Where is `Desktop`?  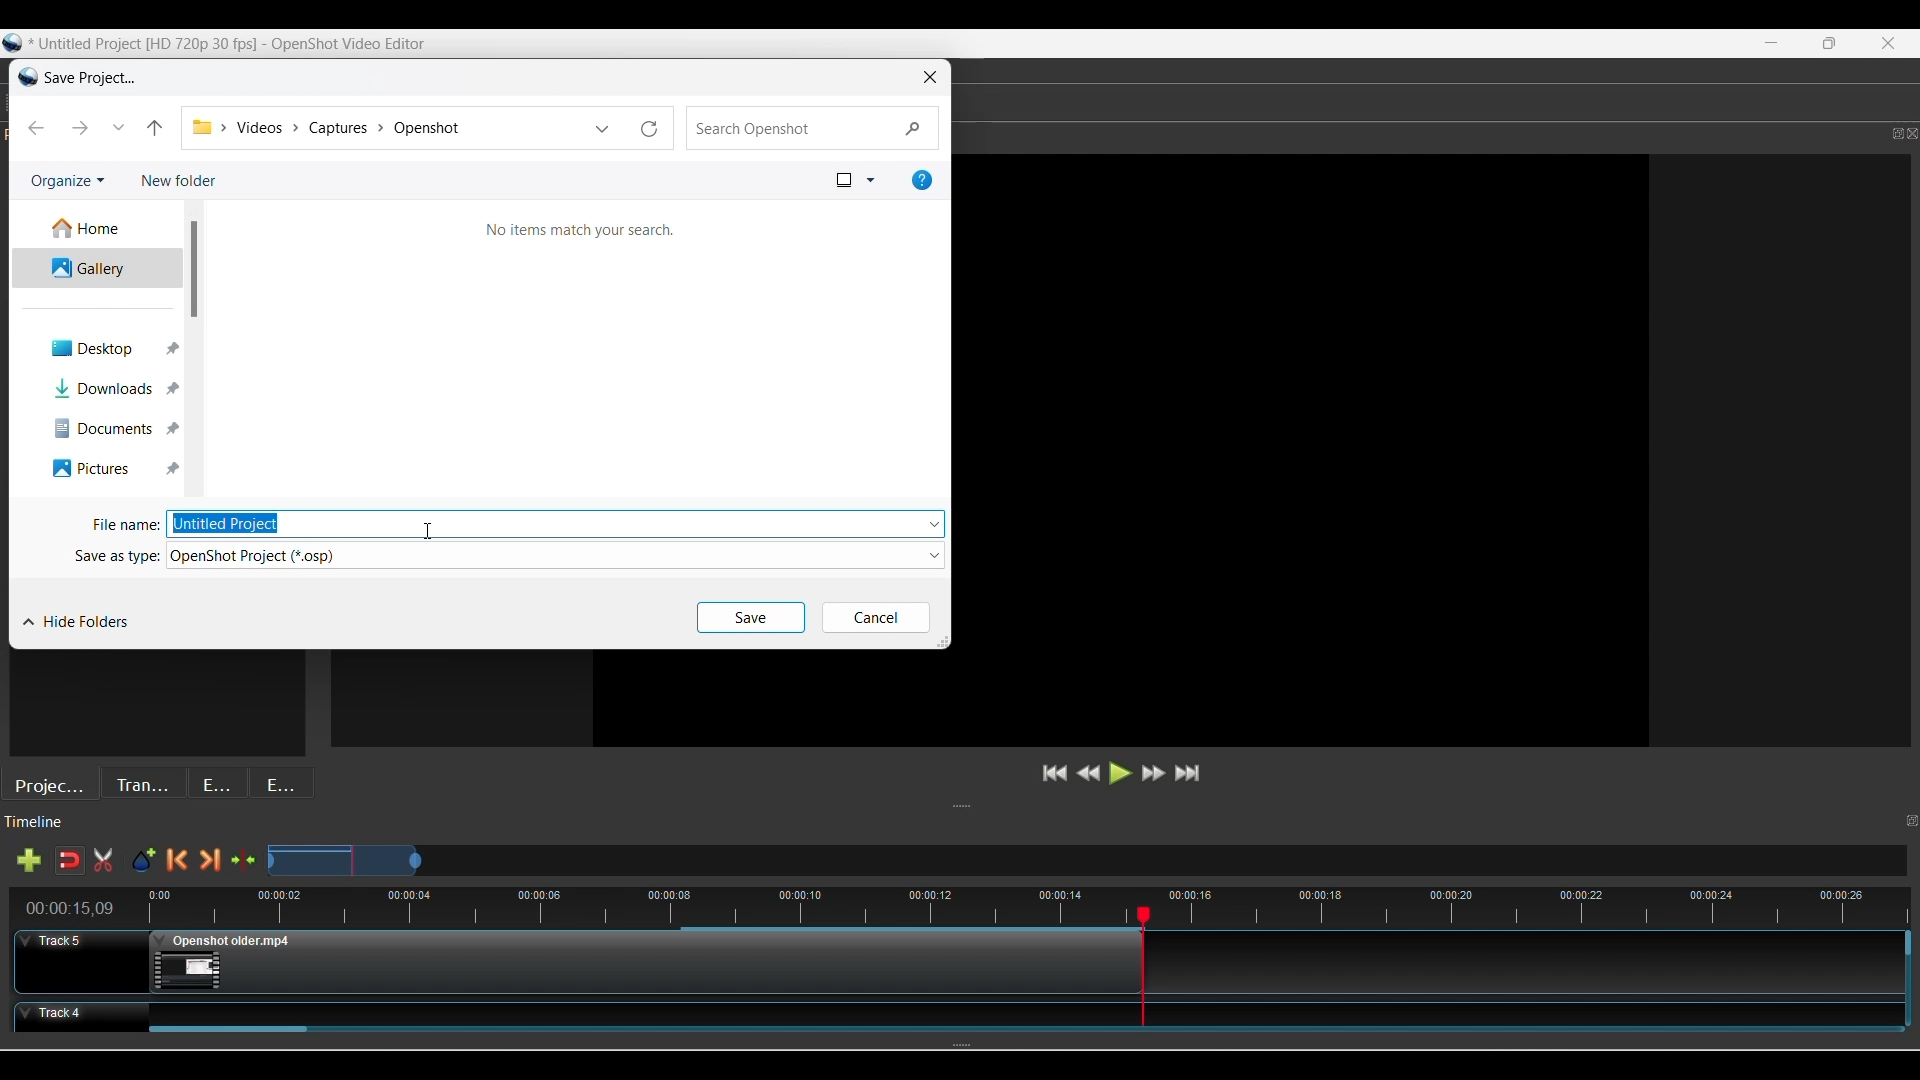 Desktop is located at coordinates (101, 346).